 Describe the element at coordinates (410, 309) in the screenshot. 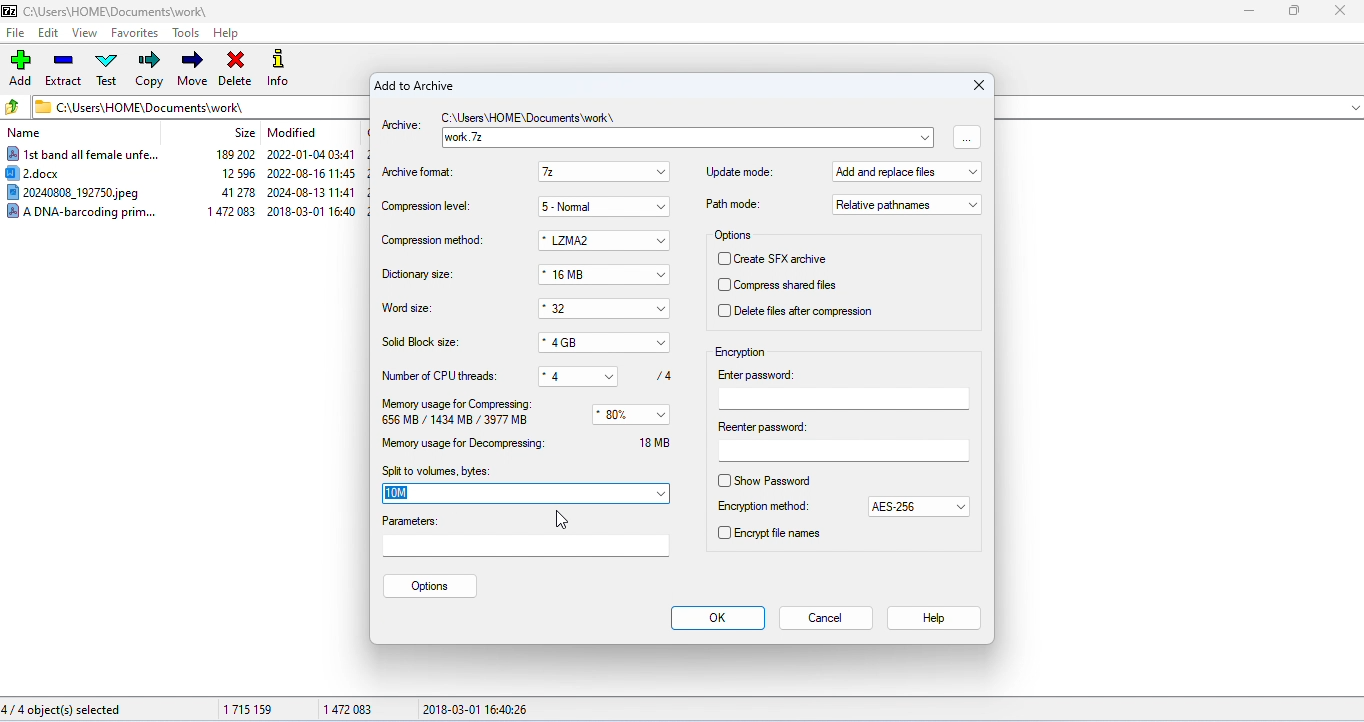

I see `word size` at that location.